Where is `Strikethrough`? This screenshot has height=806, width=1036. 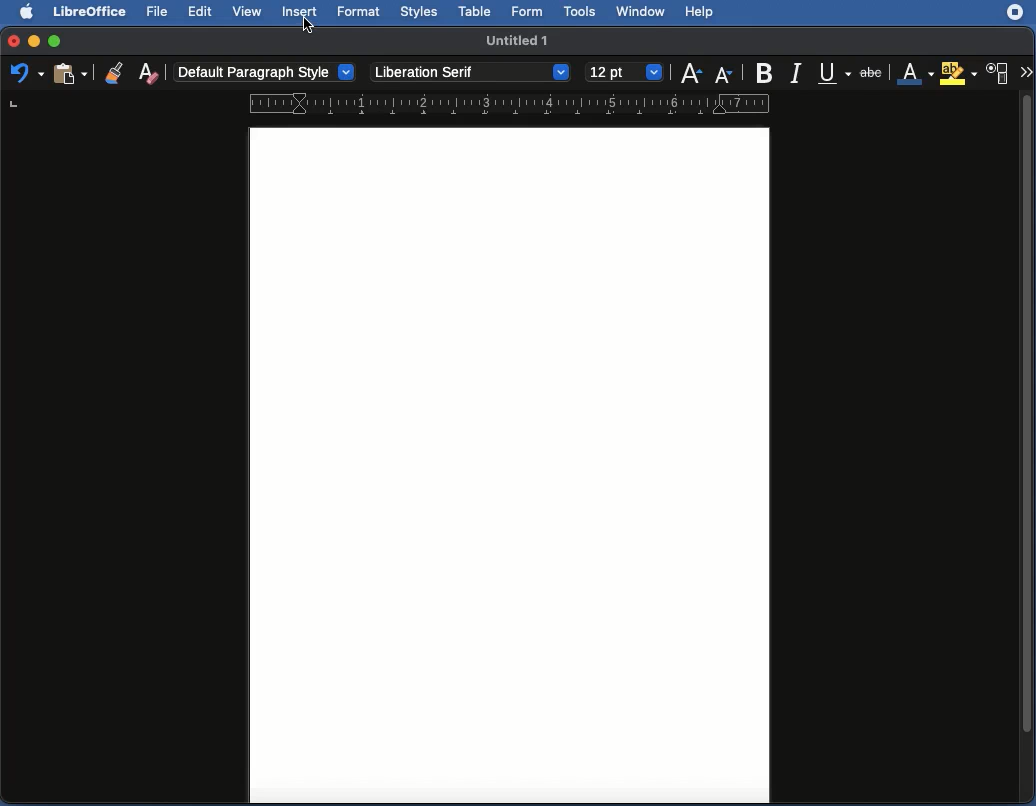
Strikethrough is located at coordinates (872, 72).